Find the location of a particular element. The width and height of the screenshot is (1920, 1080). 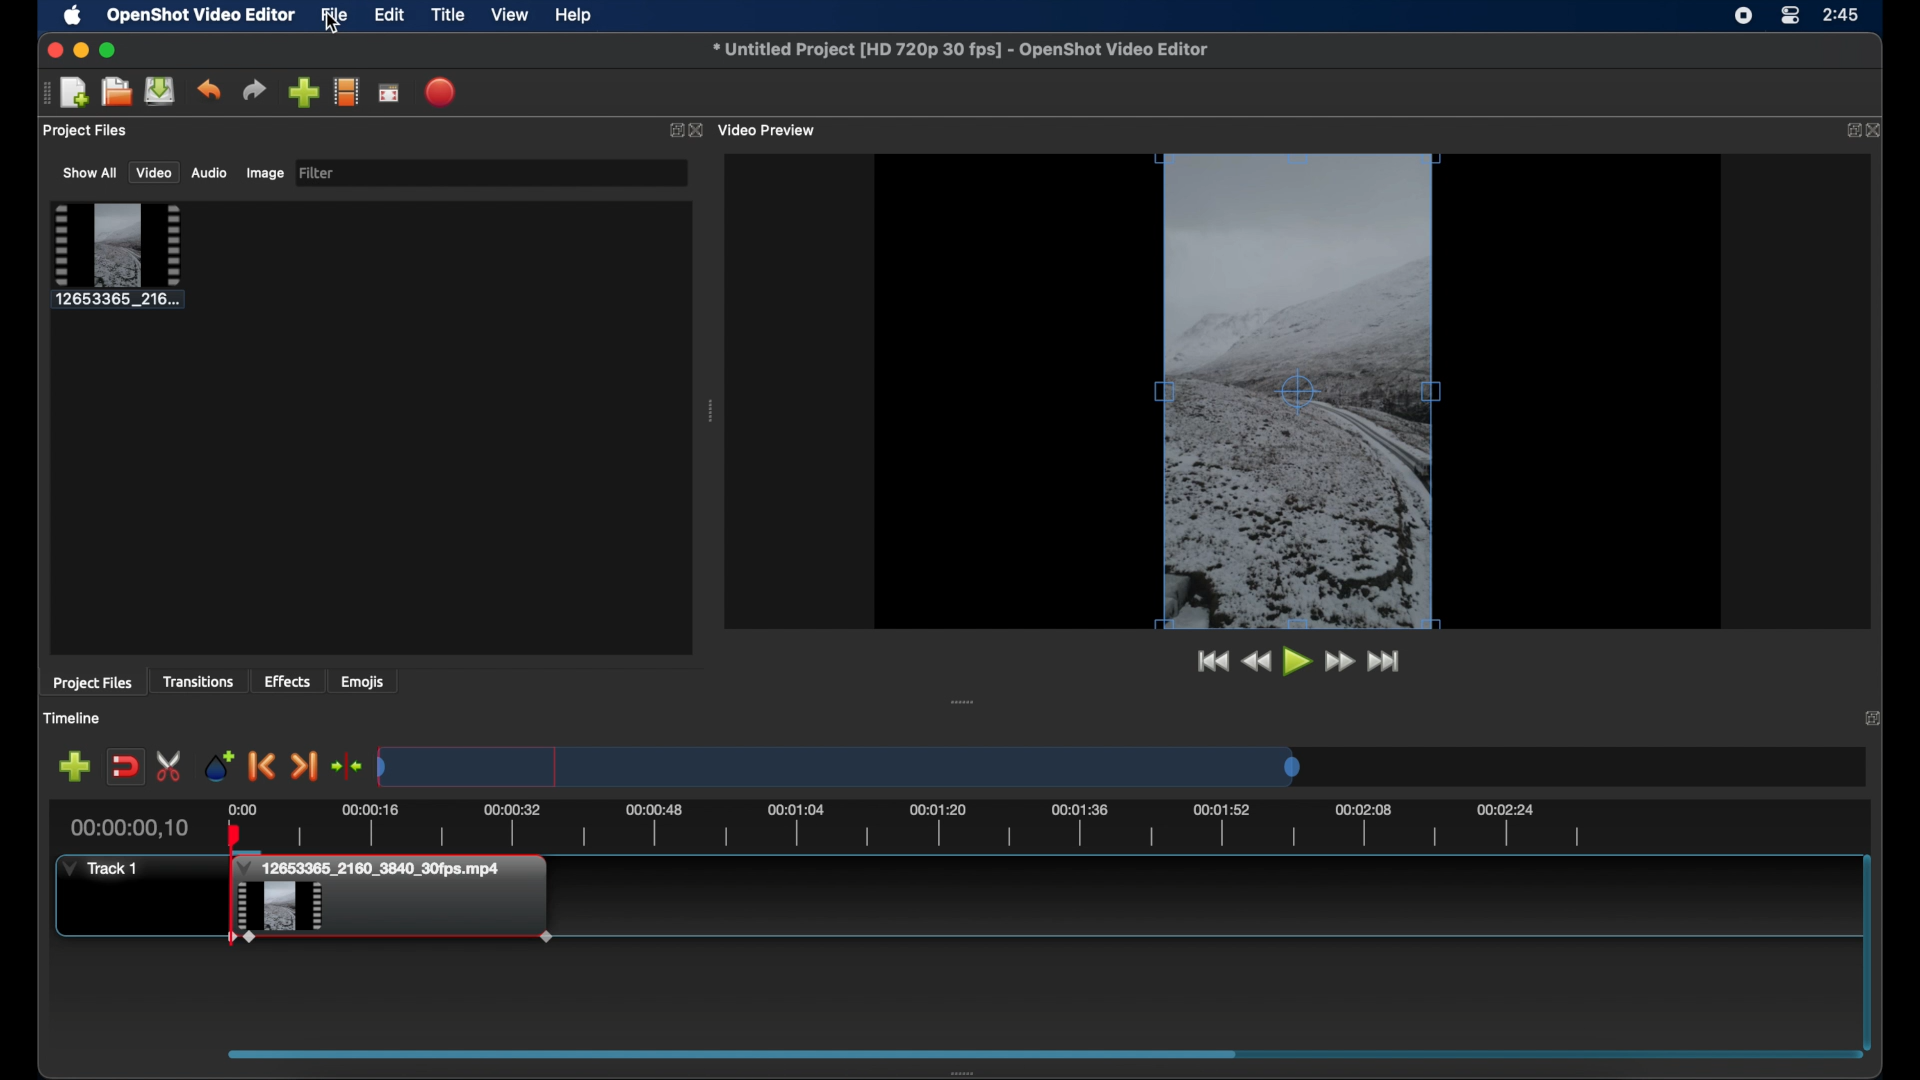

close is located at coordinates (1876, 130).